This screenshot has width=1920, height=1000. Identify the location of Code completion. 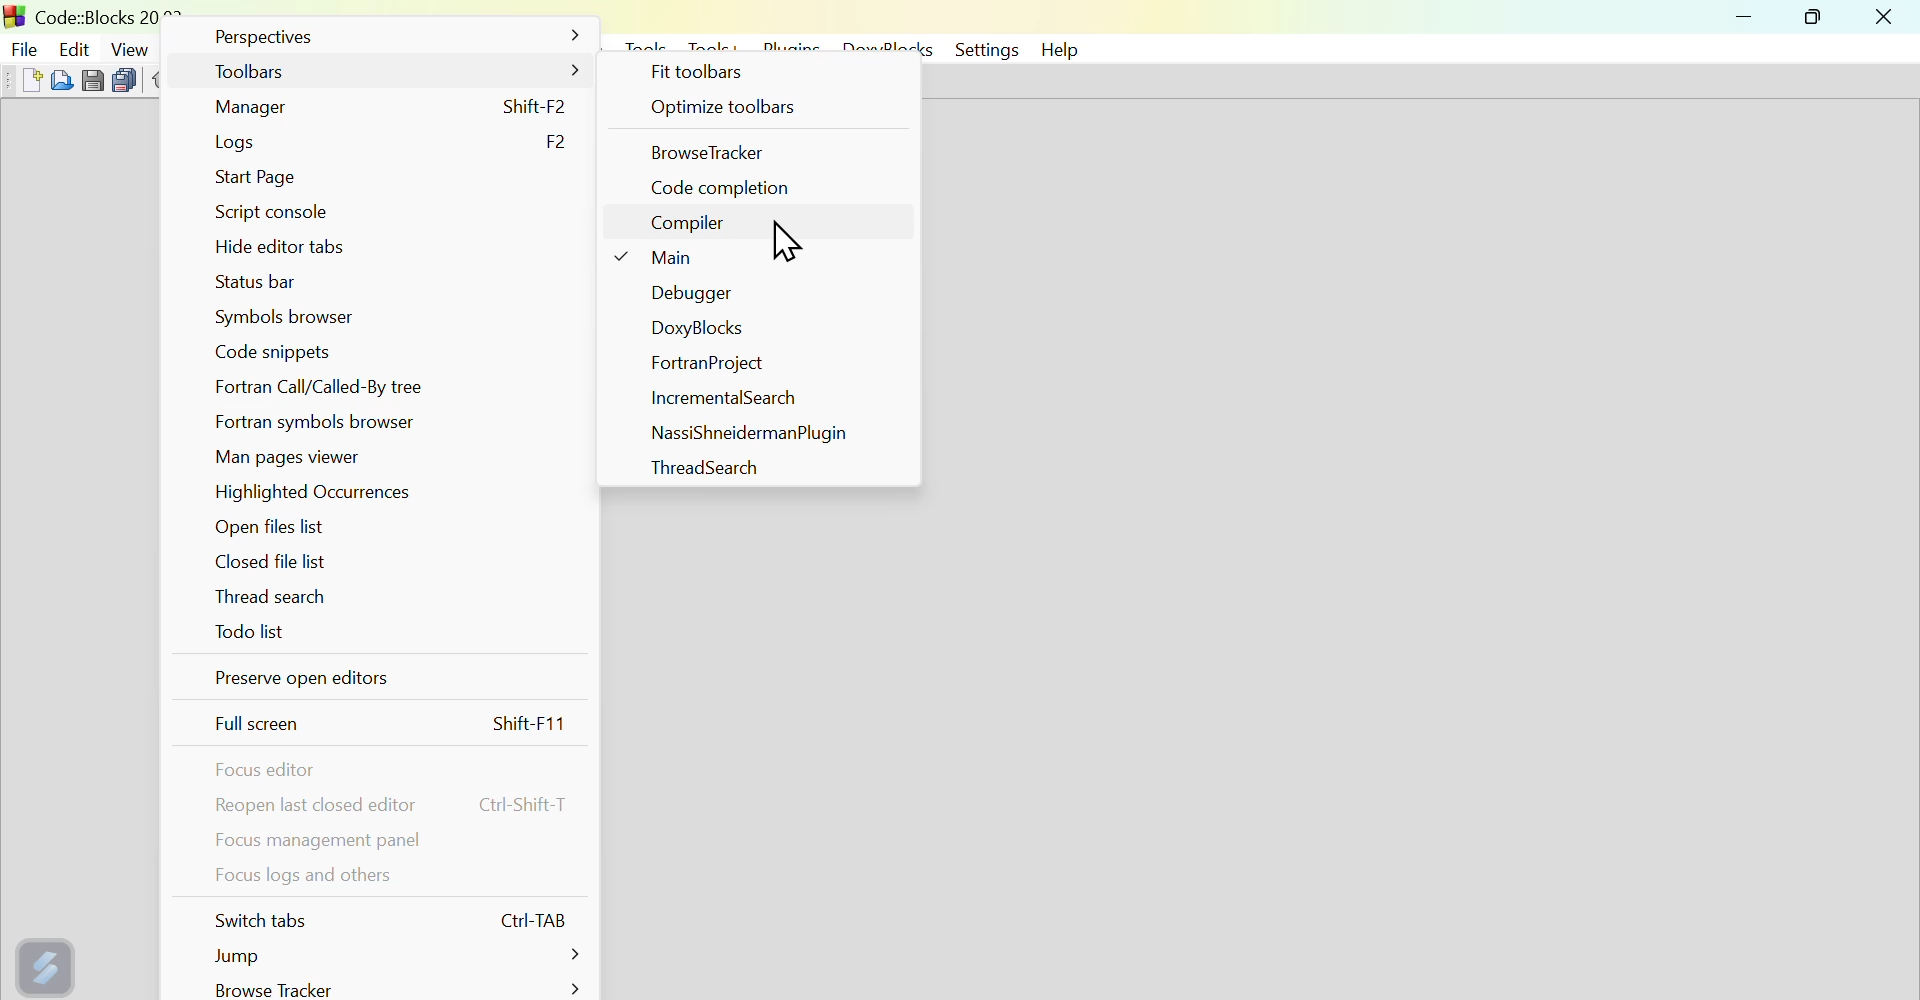
(726, 188).